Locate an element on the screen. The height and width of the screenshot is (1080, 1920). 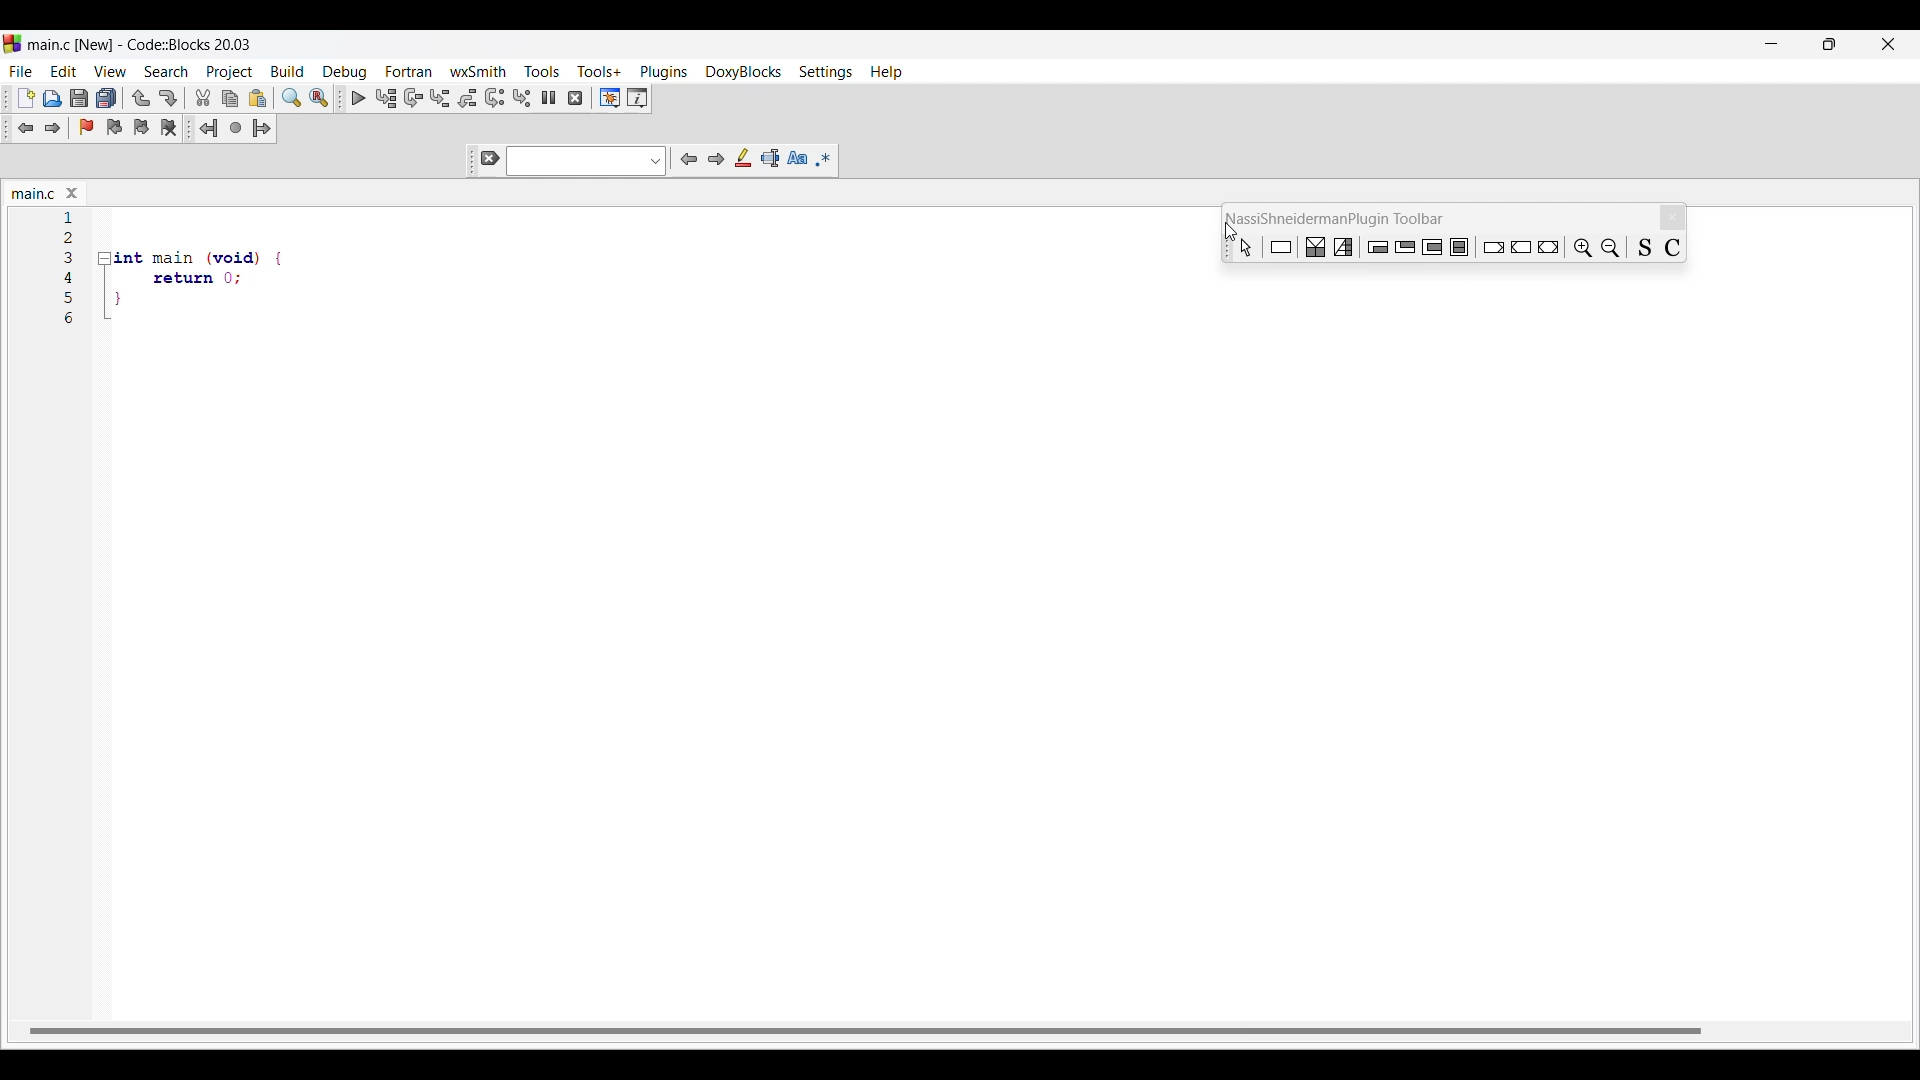
 is located at coordinates (71, 257).